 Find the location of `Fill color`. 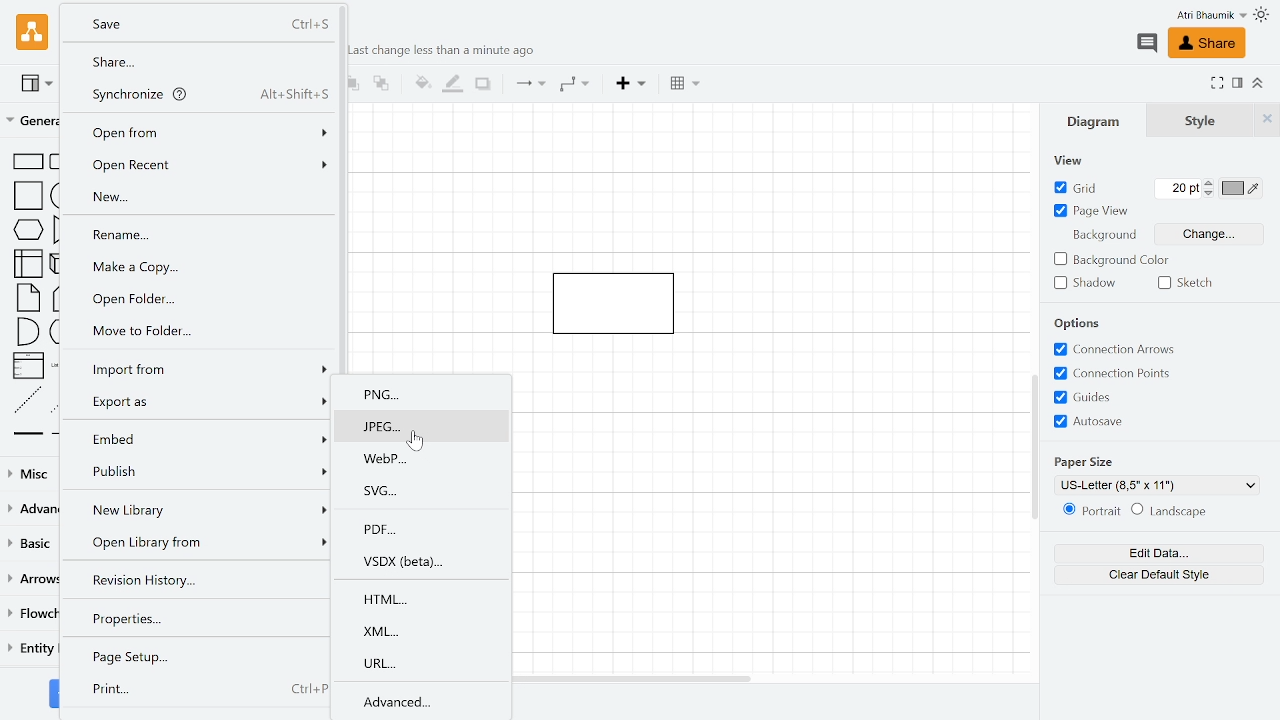

Fill color is located at coordinates (420, 83).